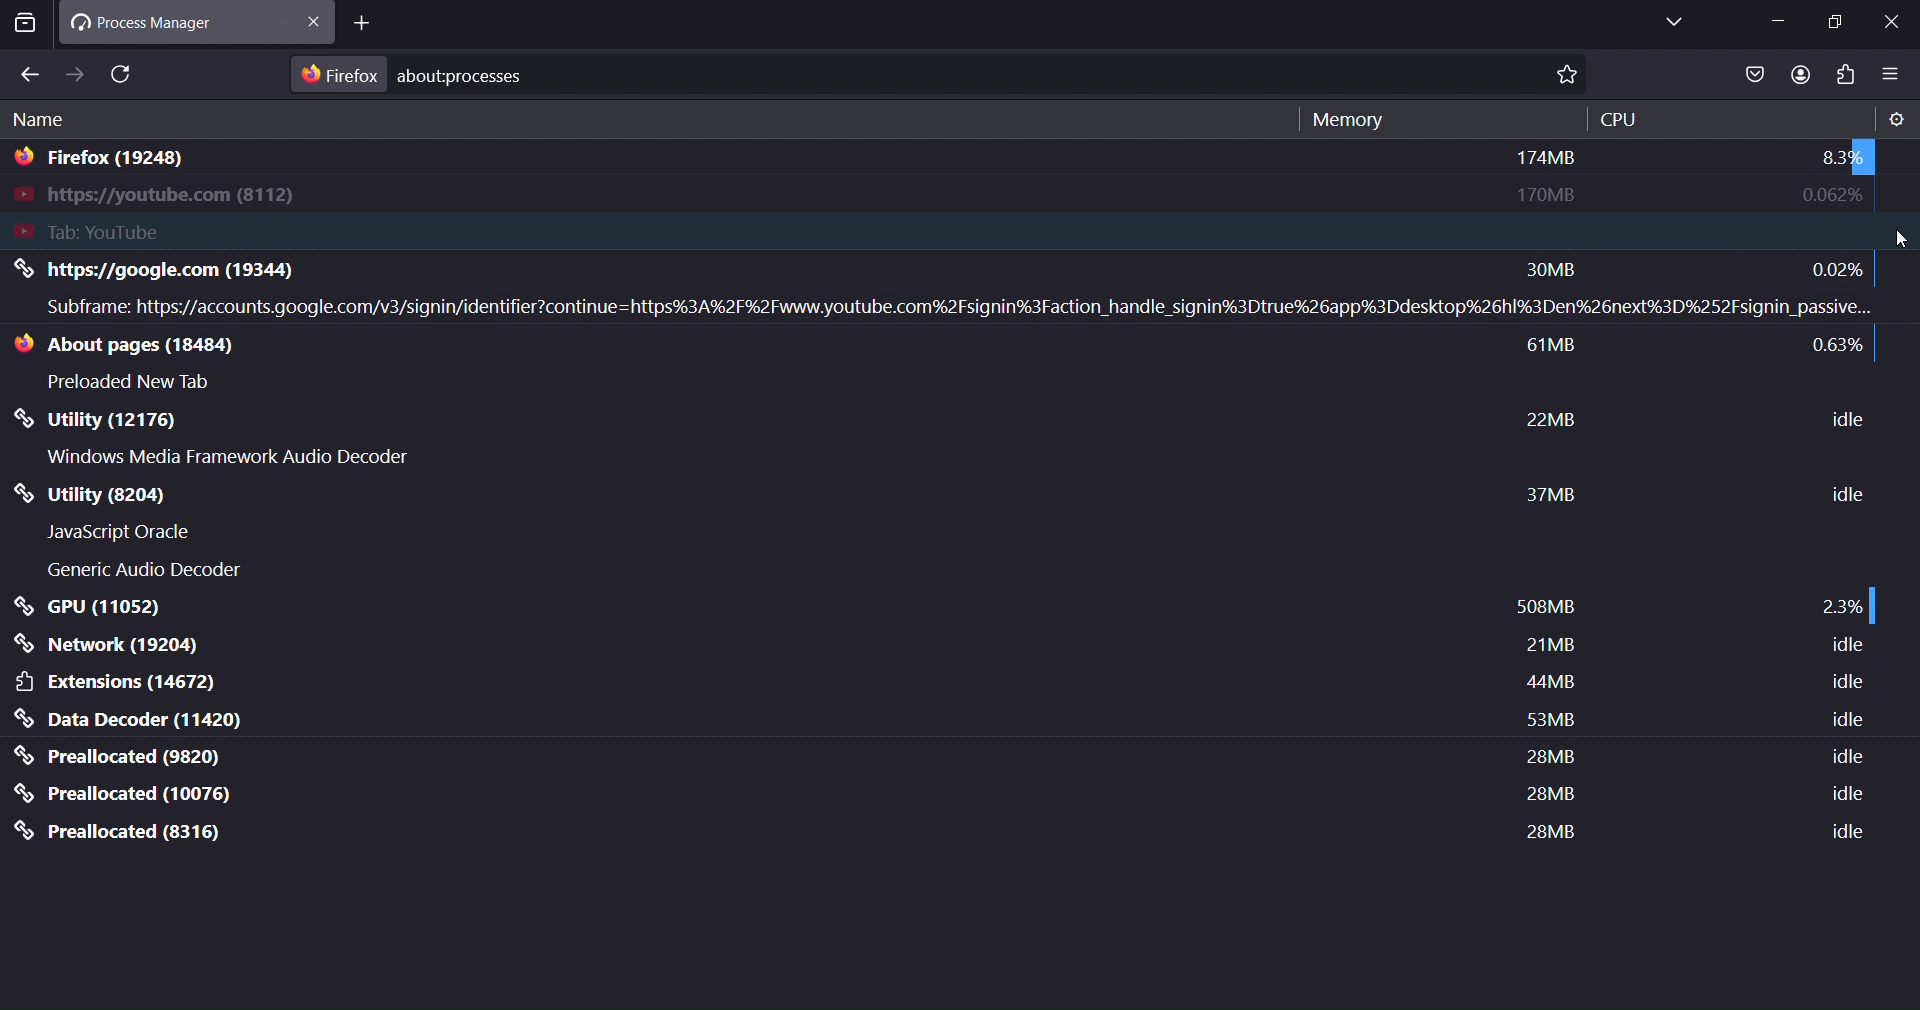 The width and height of the screenshot is (1920, 1010). I want to click on restore down, so click(1838, 22).